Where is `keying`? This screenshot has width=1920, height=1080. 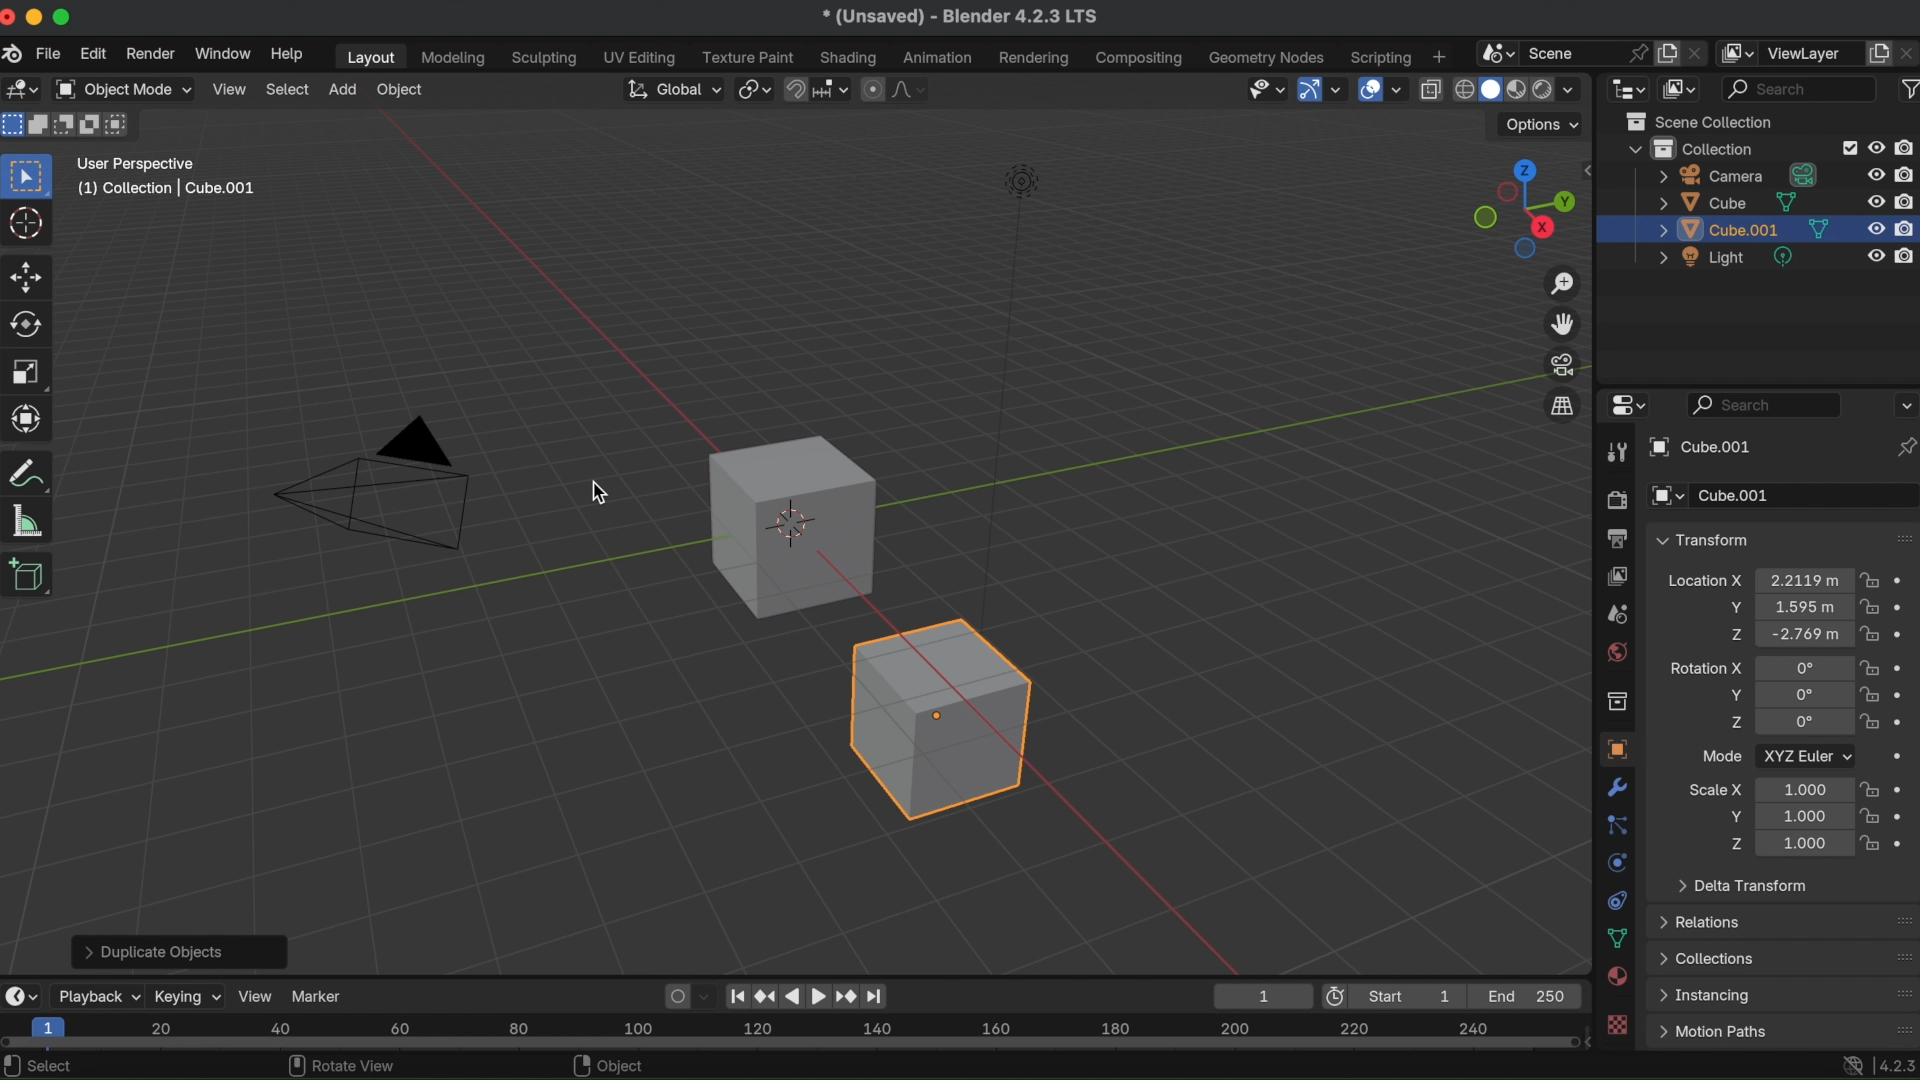 keying is located at coordinates (187, 995).